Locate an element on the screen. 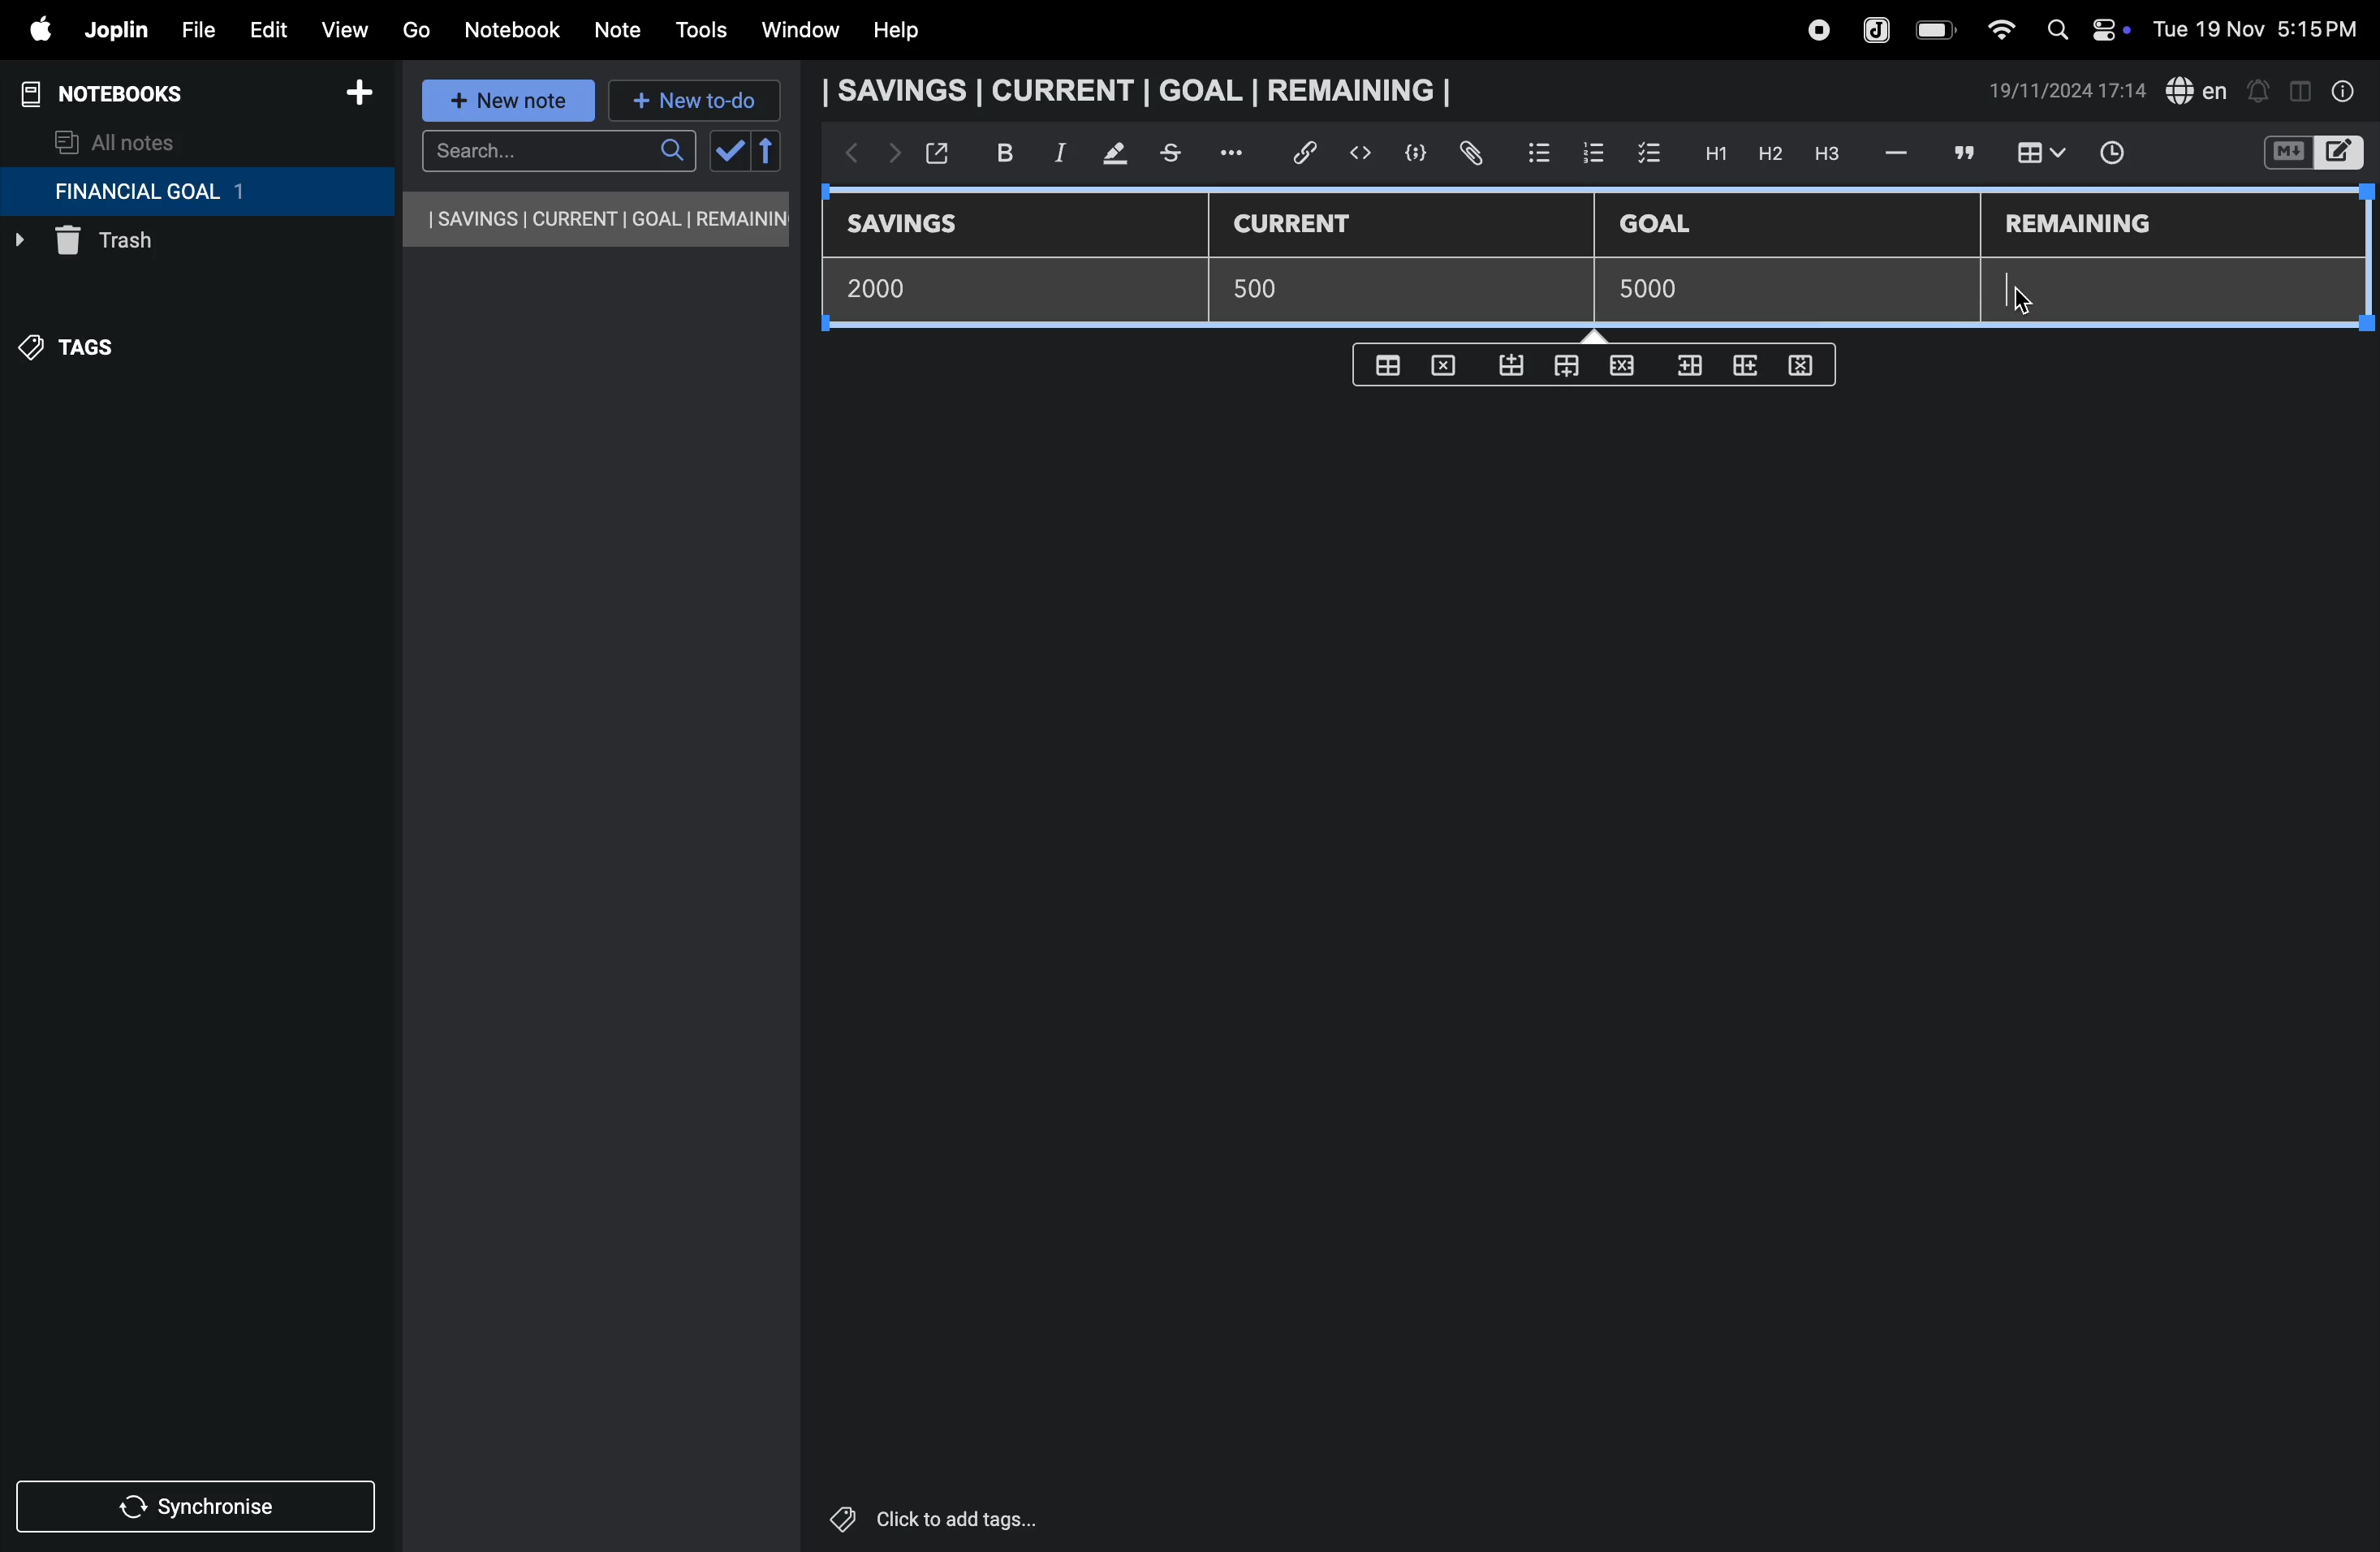 This screenshot has height=1552, width=2380. synchronize is located at coordinates (198, 1503).